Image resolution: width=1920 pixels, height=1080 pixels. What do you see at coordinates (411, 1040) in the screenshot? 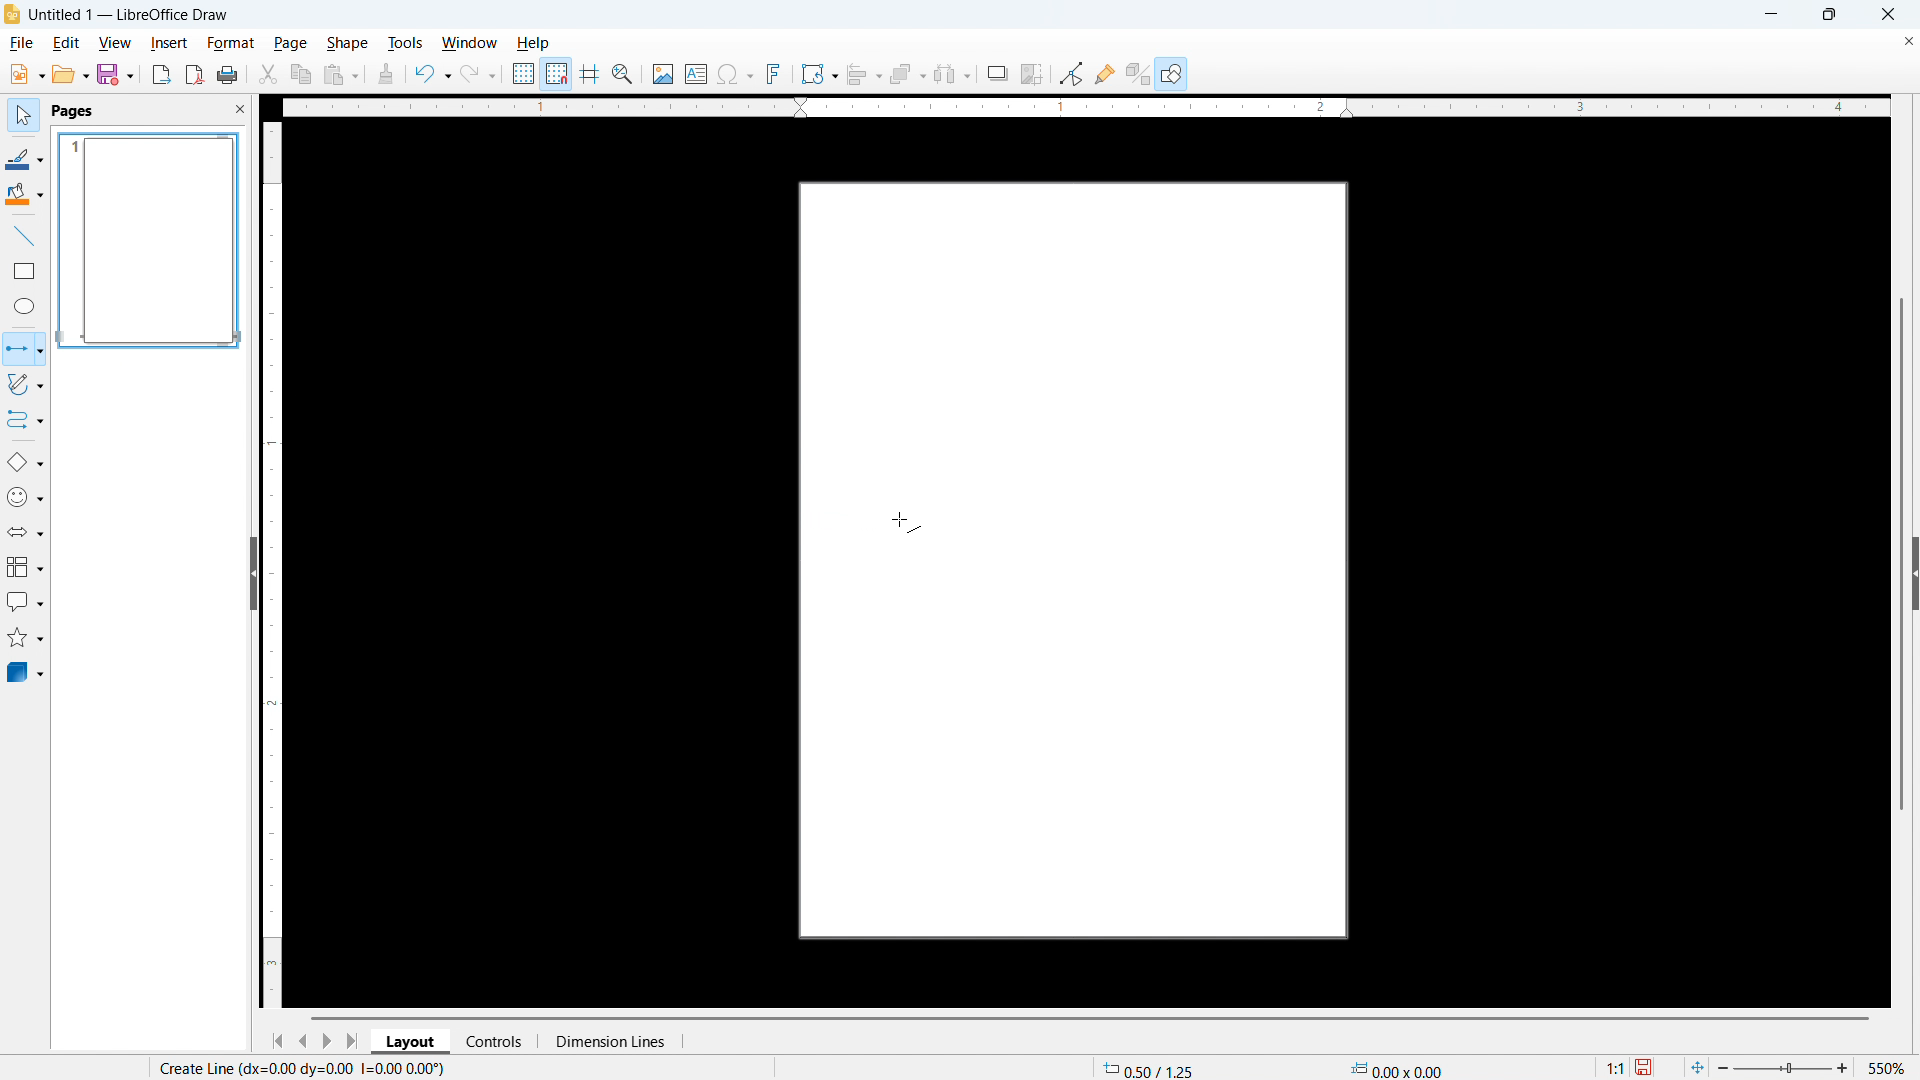
I see `Layout ` at bounding box center [411, 1040].